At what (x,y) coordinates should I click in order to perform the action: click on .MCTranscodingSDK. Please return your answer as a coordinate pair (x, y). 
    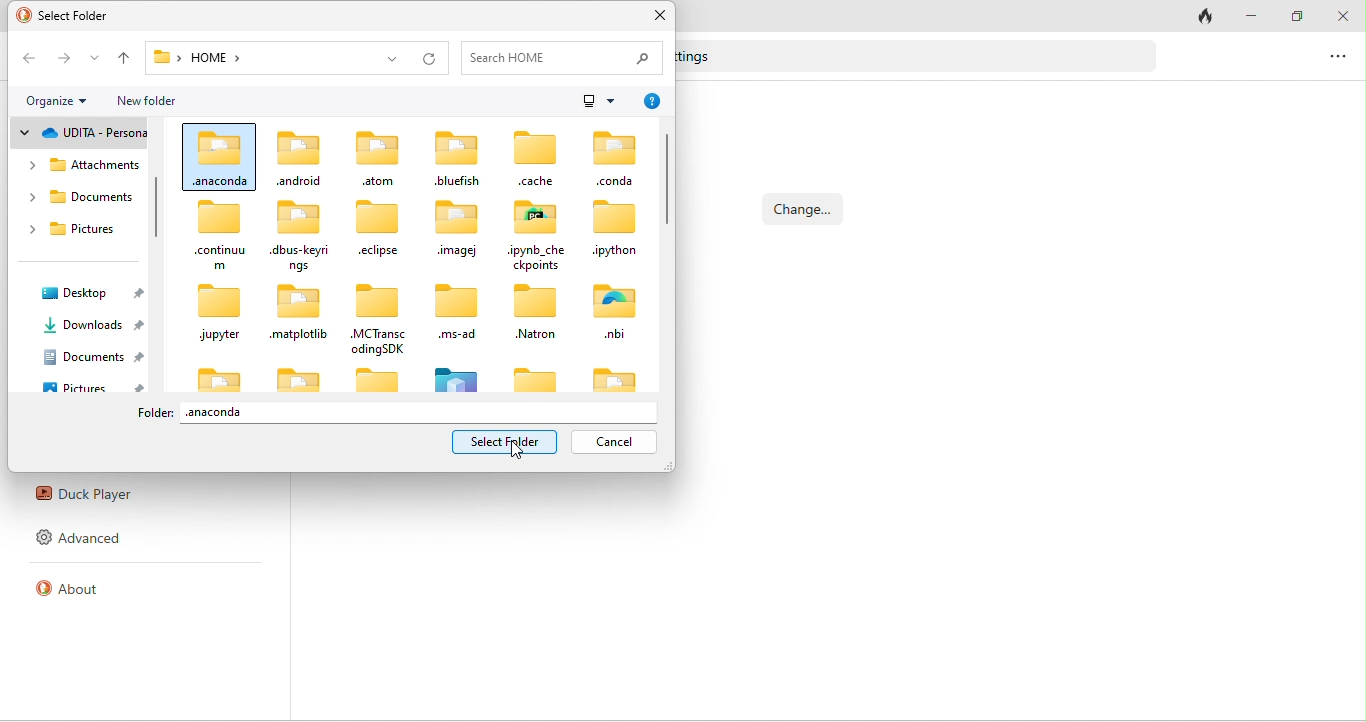
    Looking at the image, I should click on (376, 320).